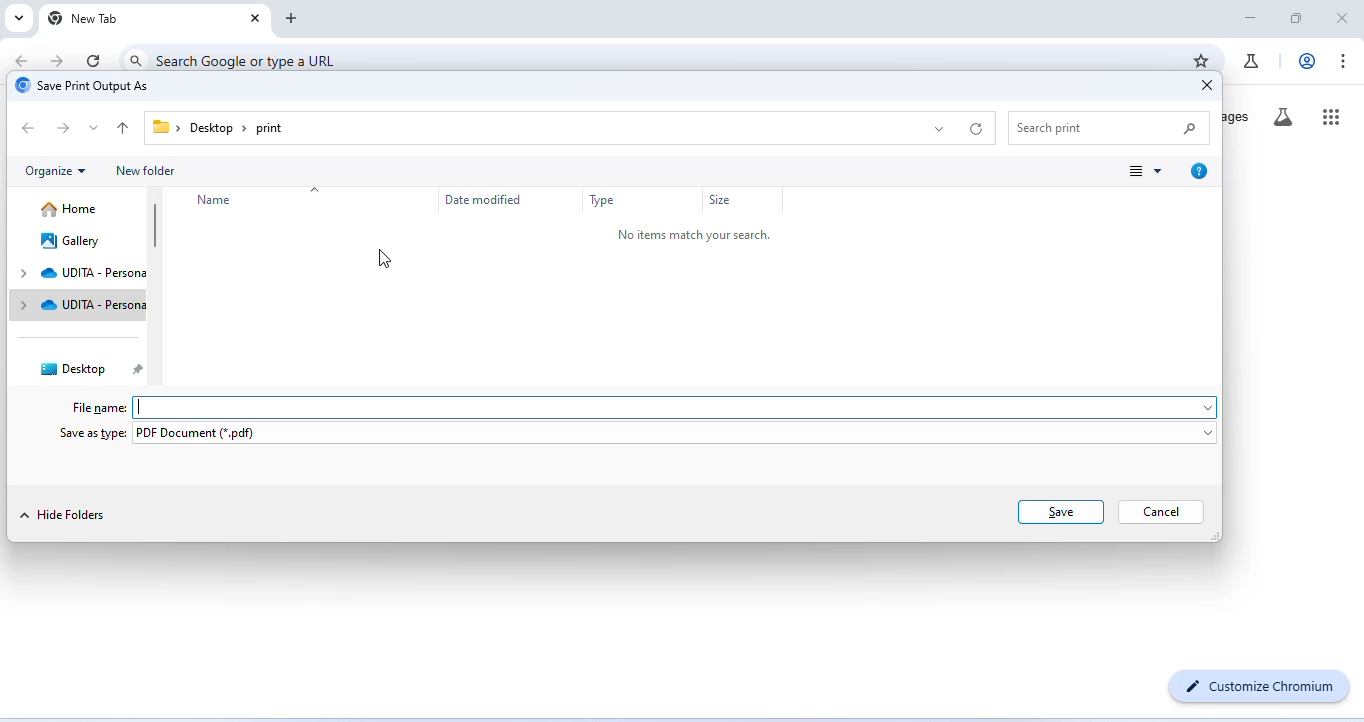  I want to click on minimize, so click(1251, 19).